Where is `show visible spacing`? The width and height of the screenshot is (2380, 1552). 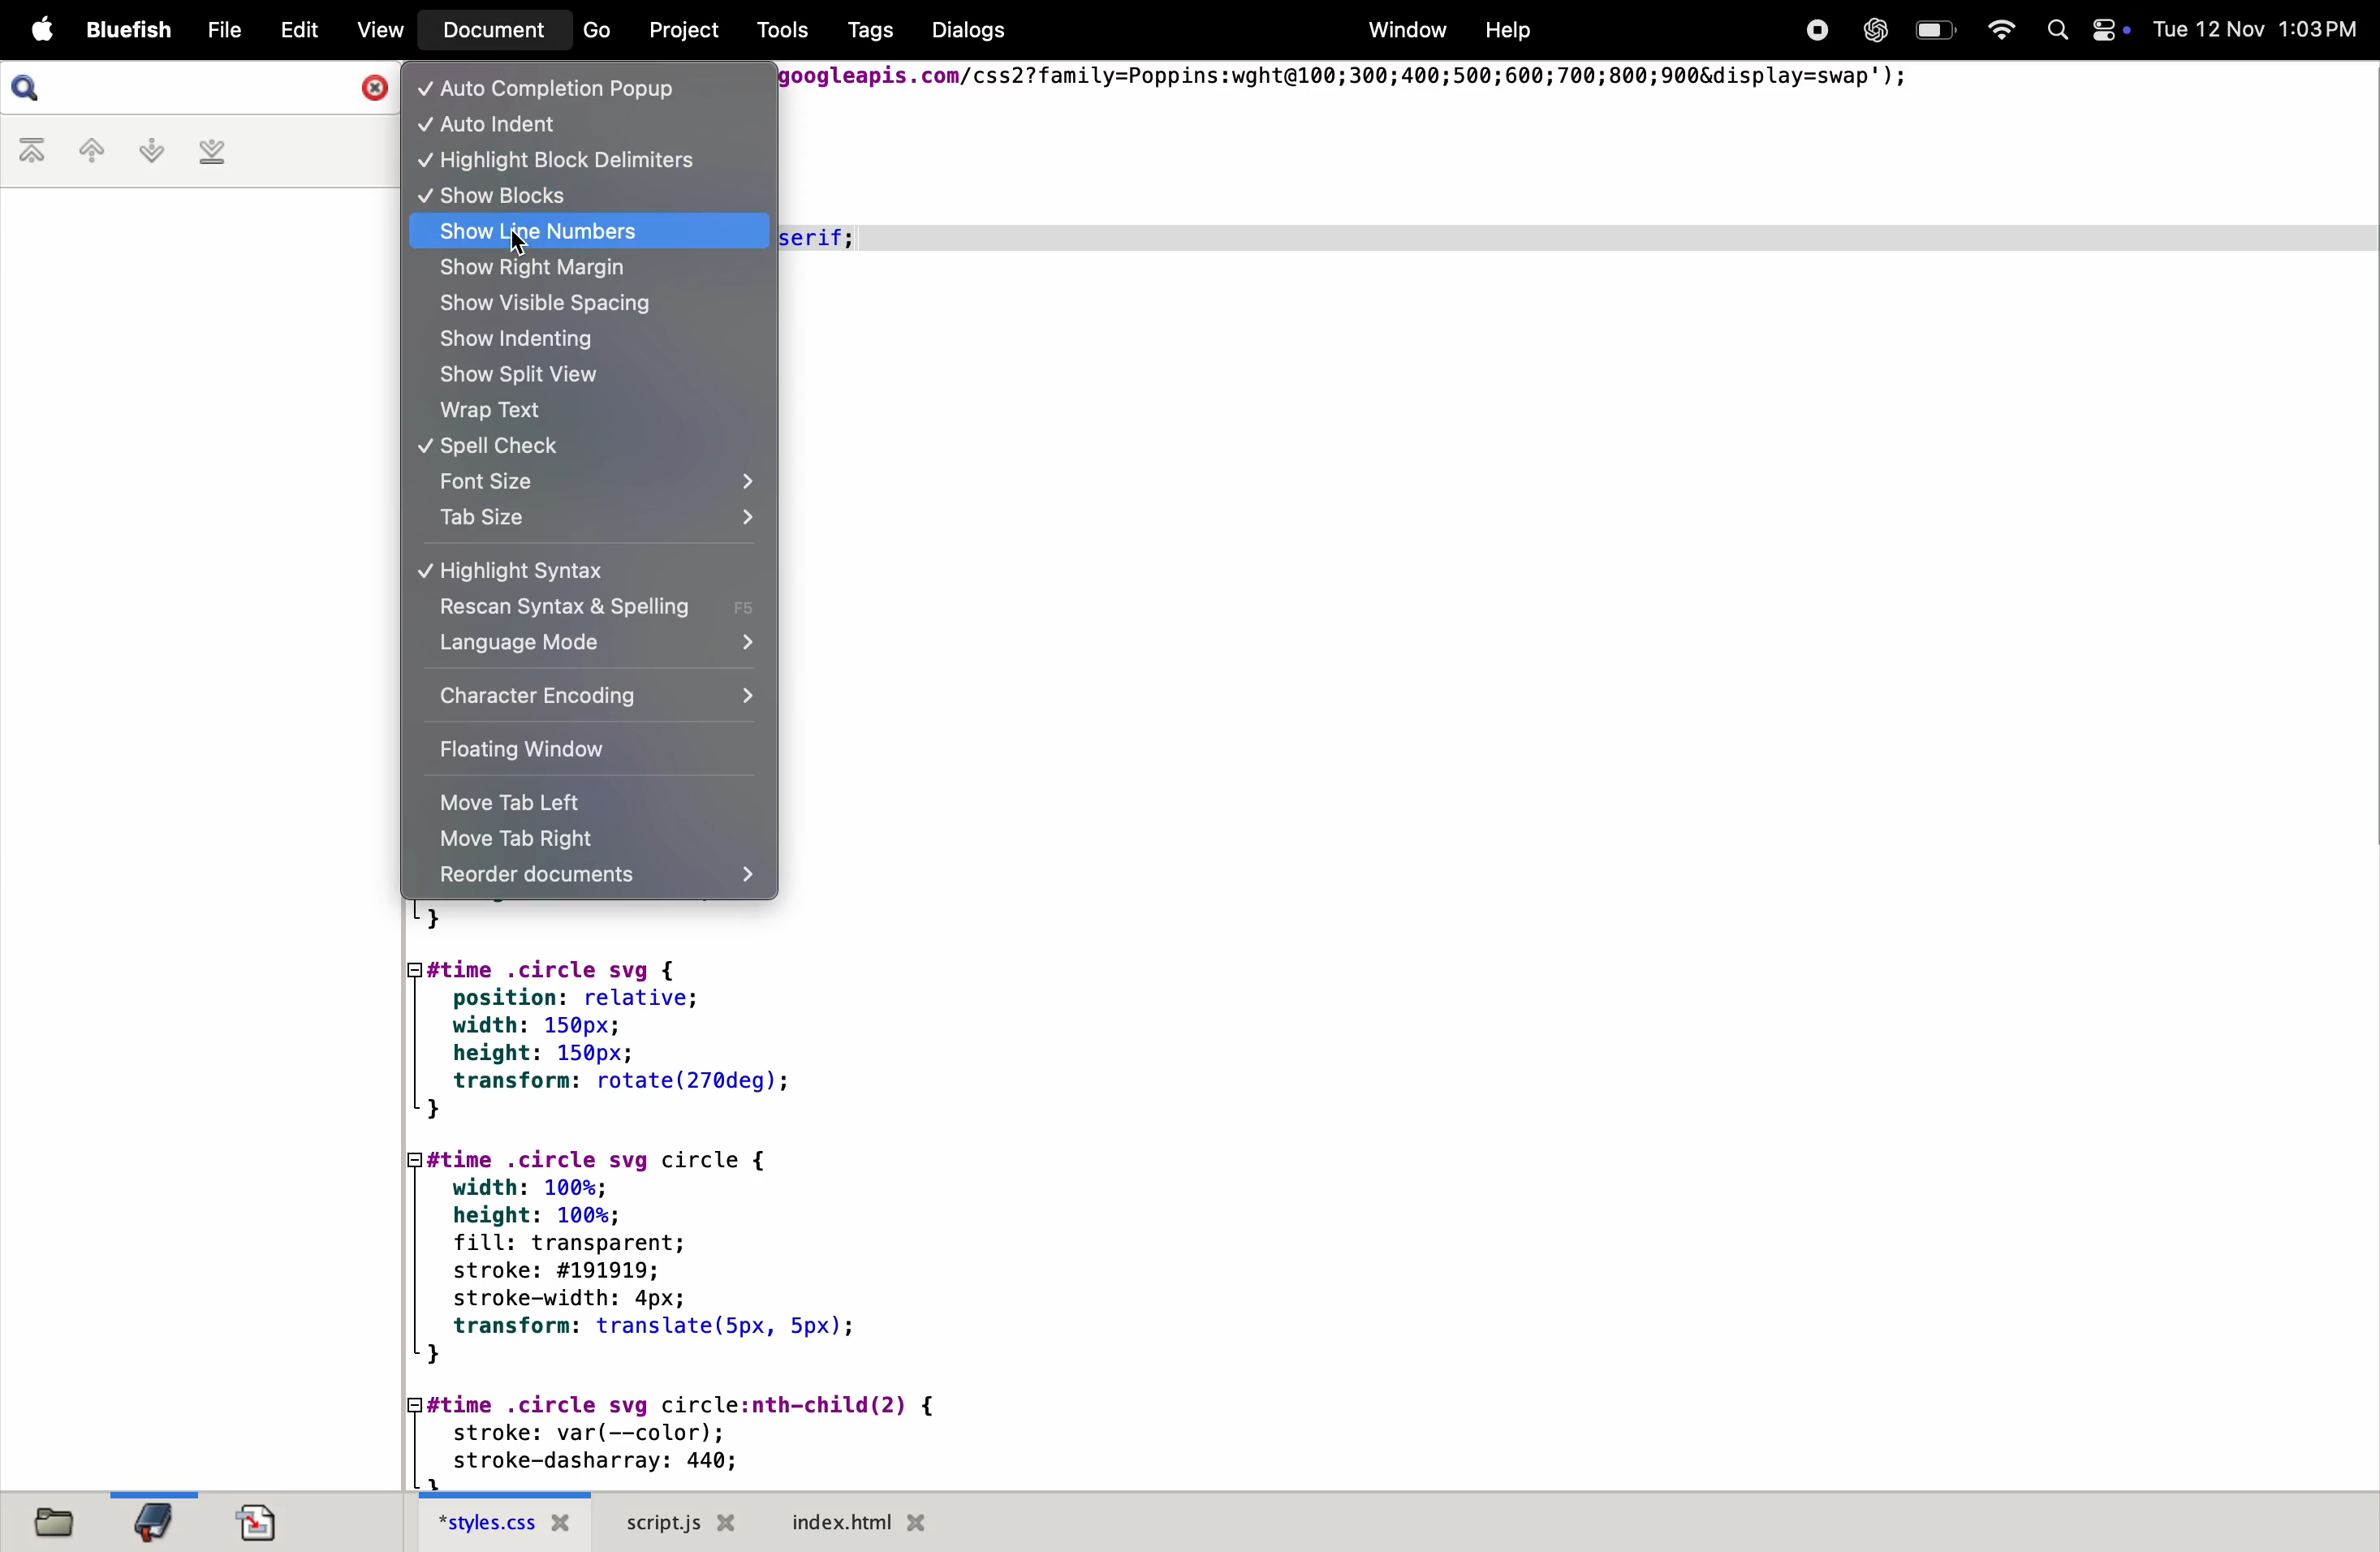
show visible spacing is located at coordinates (587, 305).